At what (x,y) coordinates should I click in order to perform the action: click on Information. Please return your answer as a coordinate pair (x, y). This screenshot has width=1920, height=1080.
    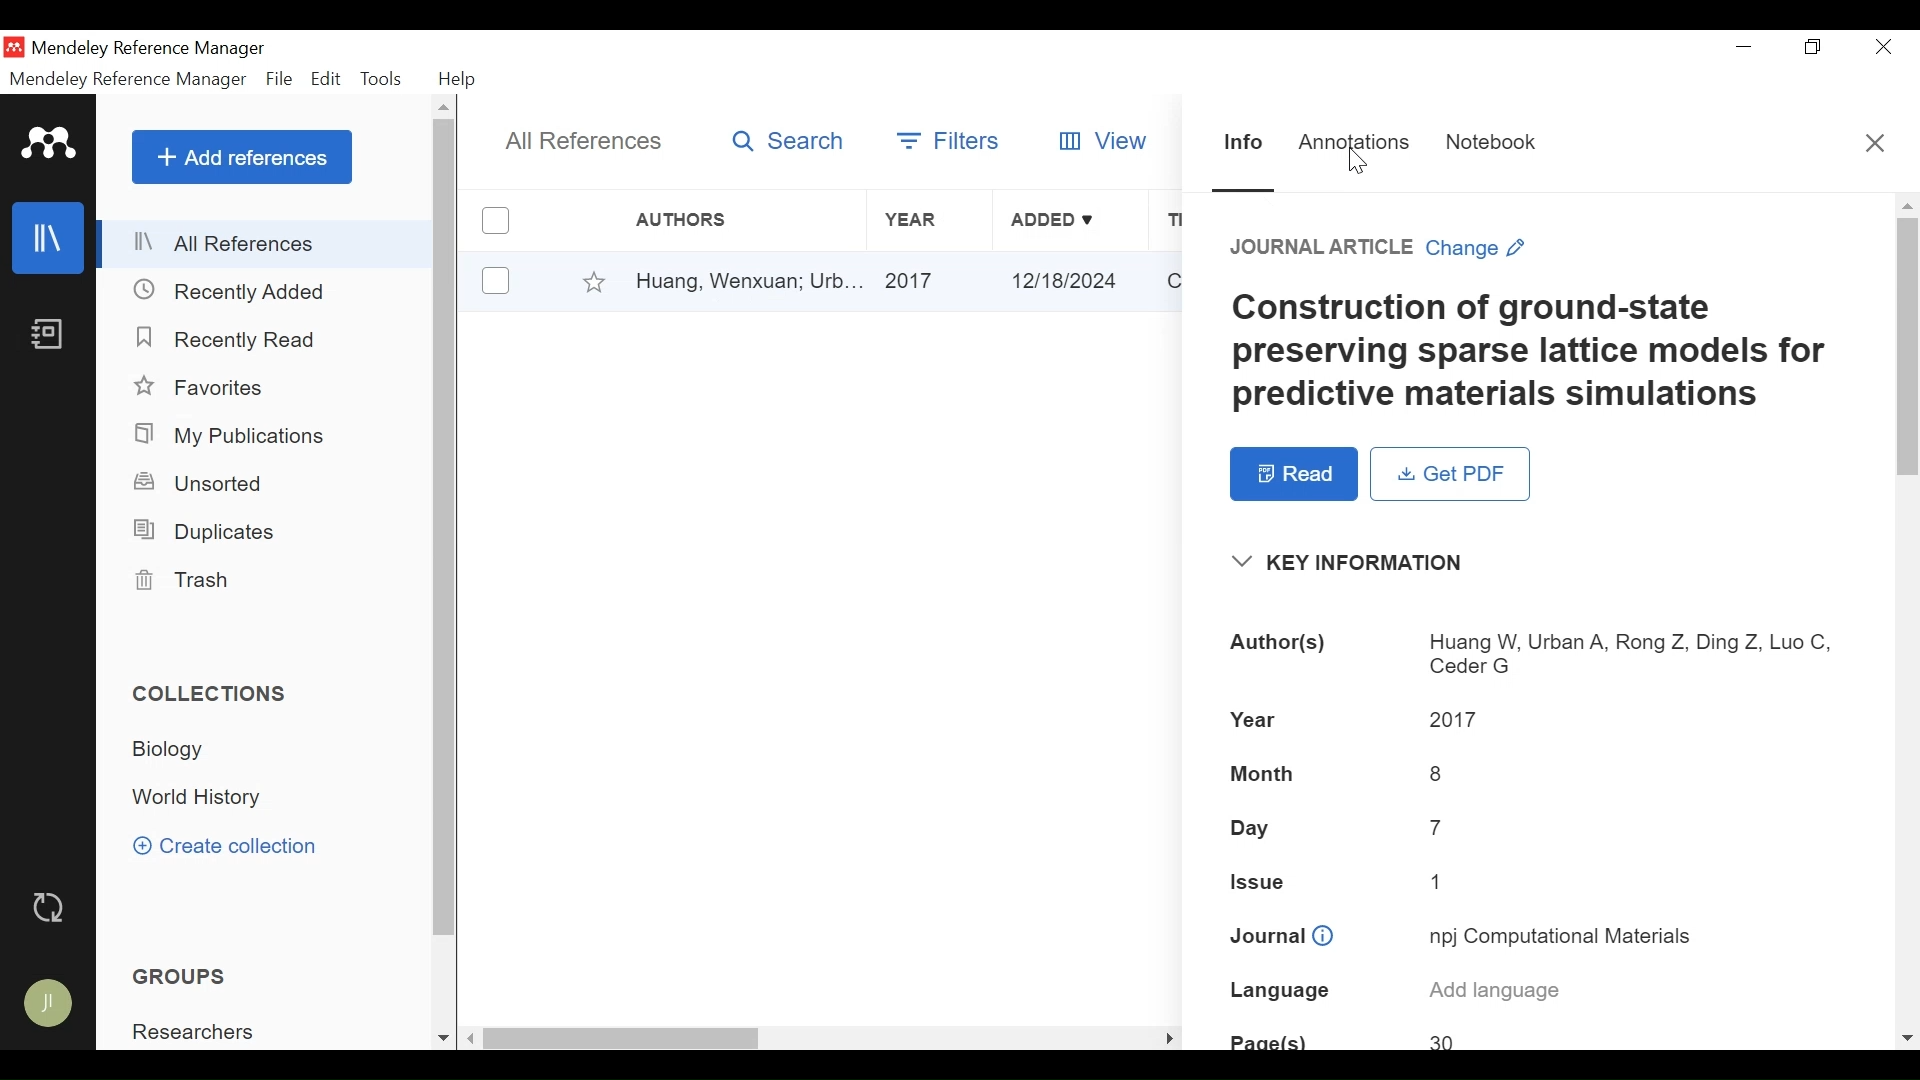
    Looking at the image, I should click on (1243, 145).